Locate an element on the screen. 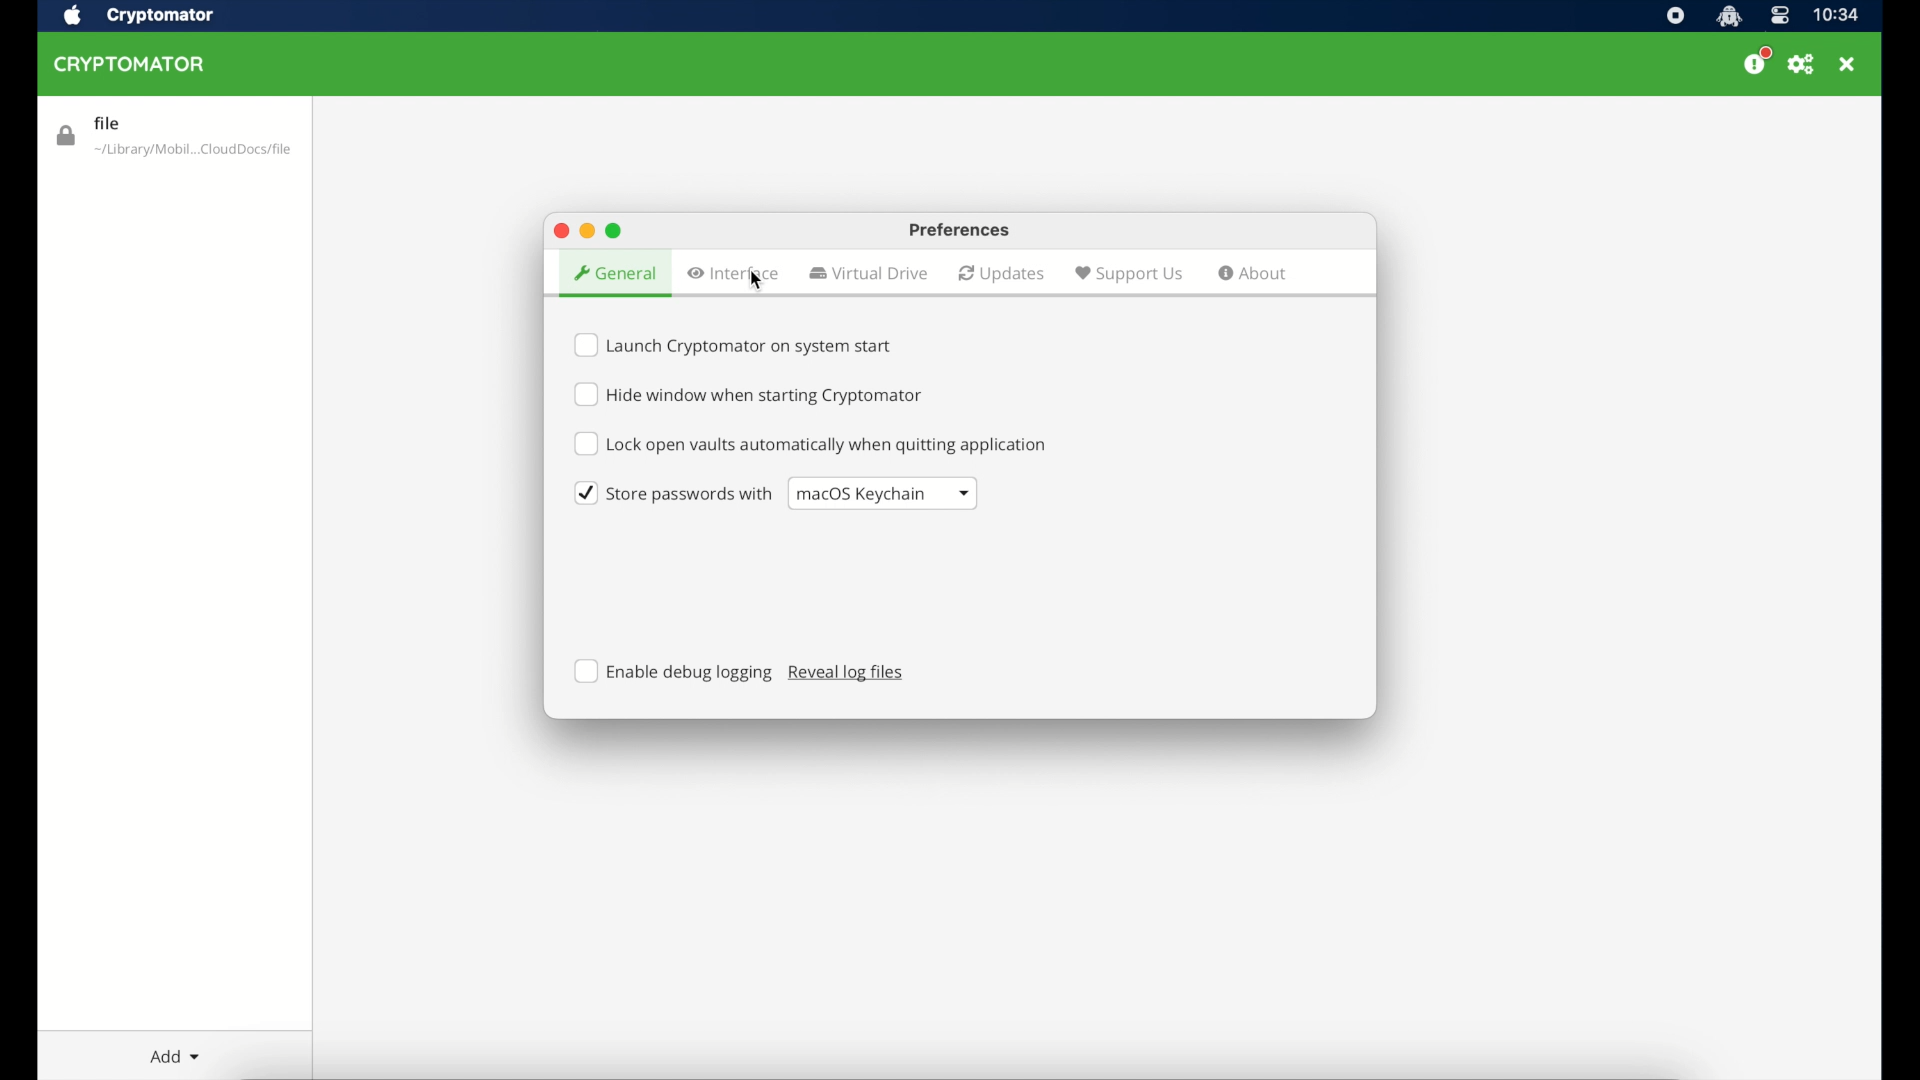  checkbox is located at coordinates (732, 344).